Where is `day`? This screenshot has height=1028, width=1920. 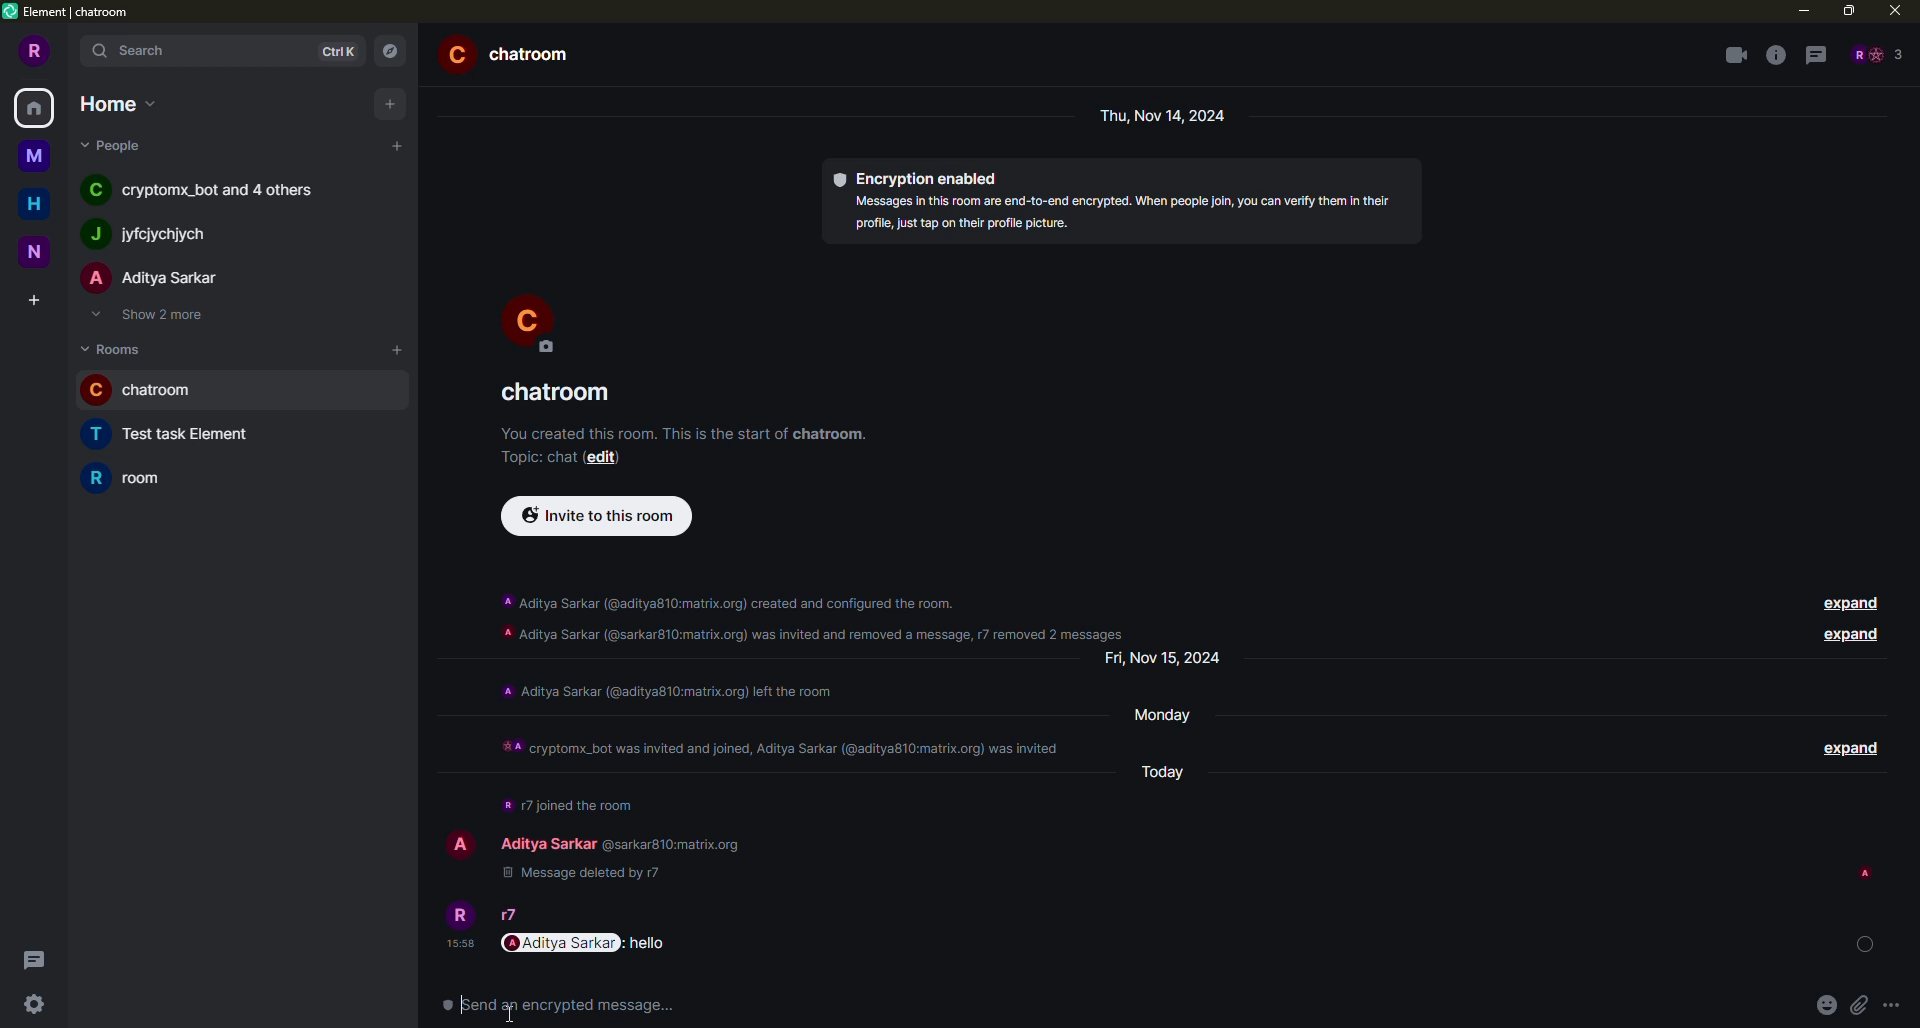 day is located at coordinates (1166, 713).